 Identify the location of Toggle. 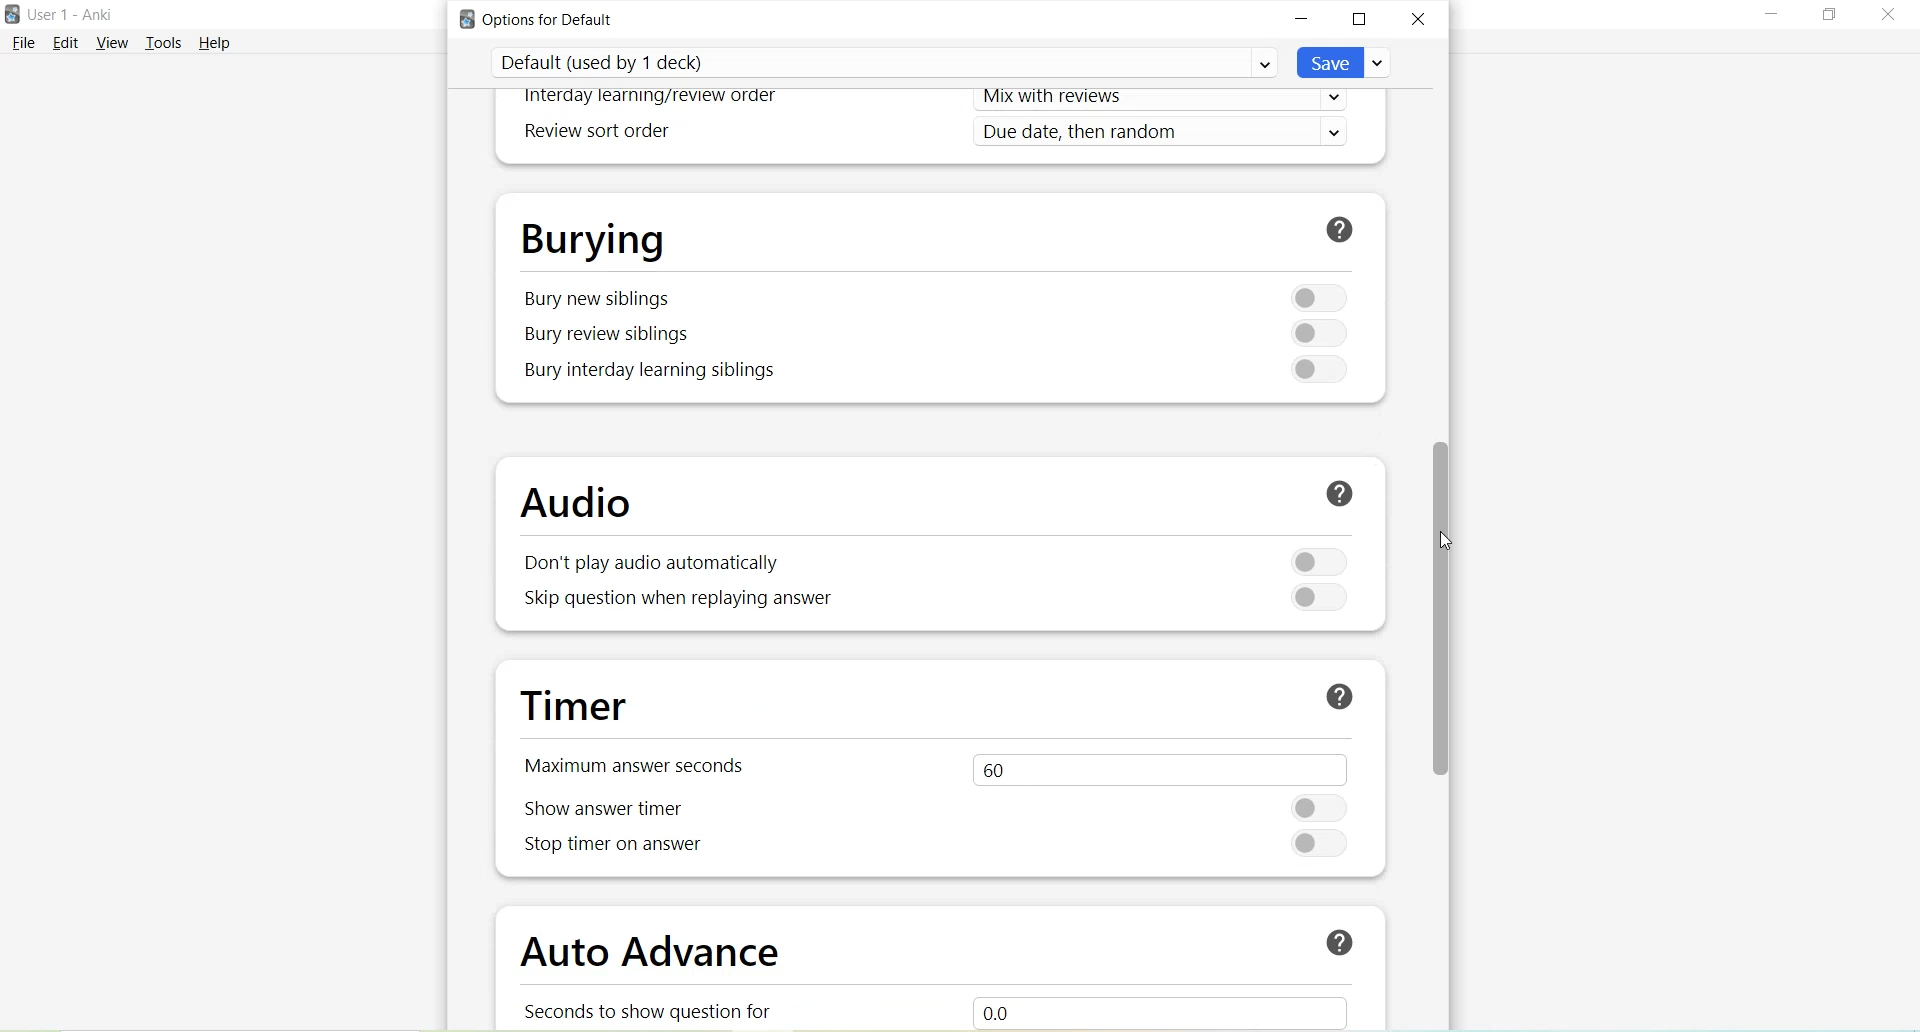
(1324, 807).